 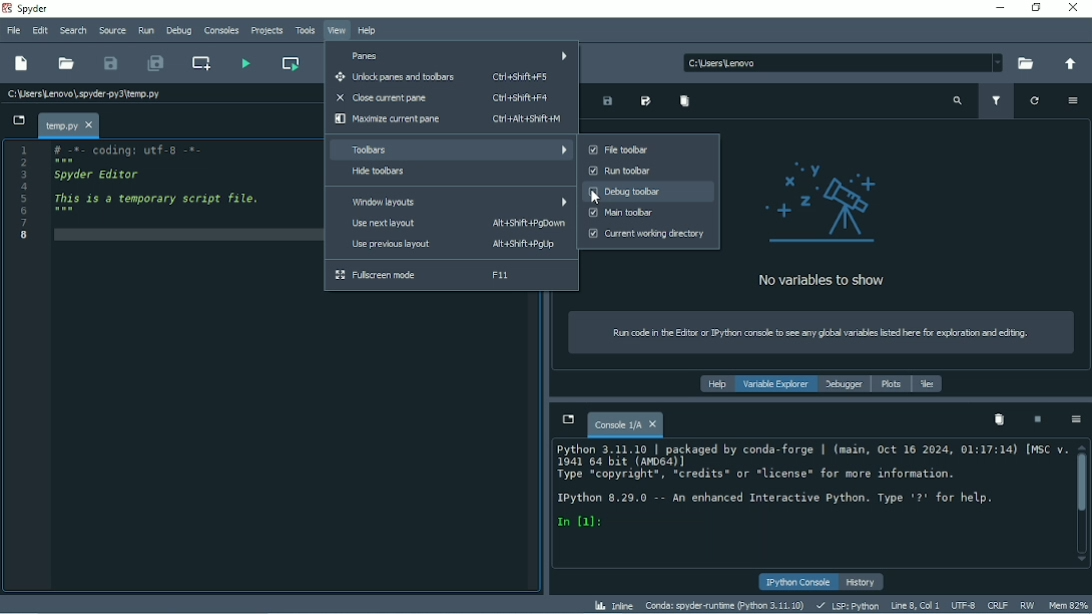 What do you see at coordinates (154, 63) in the screenshot?
I see `Save all files` at bounding box center [154, 63].